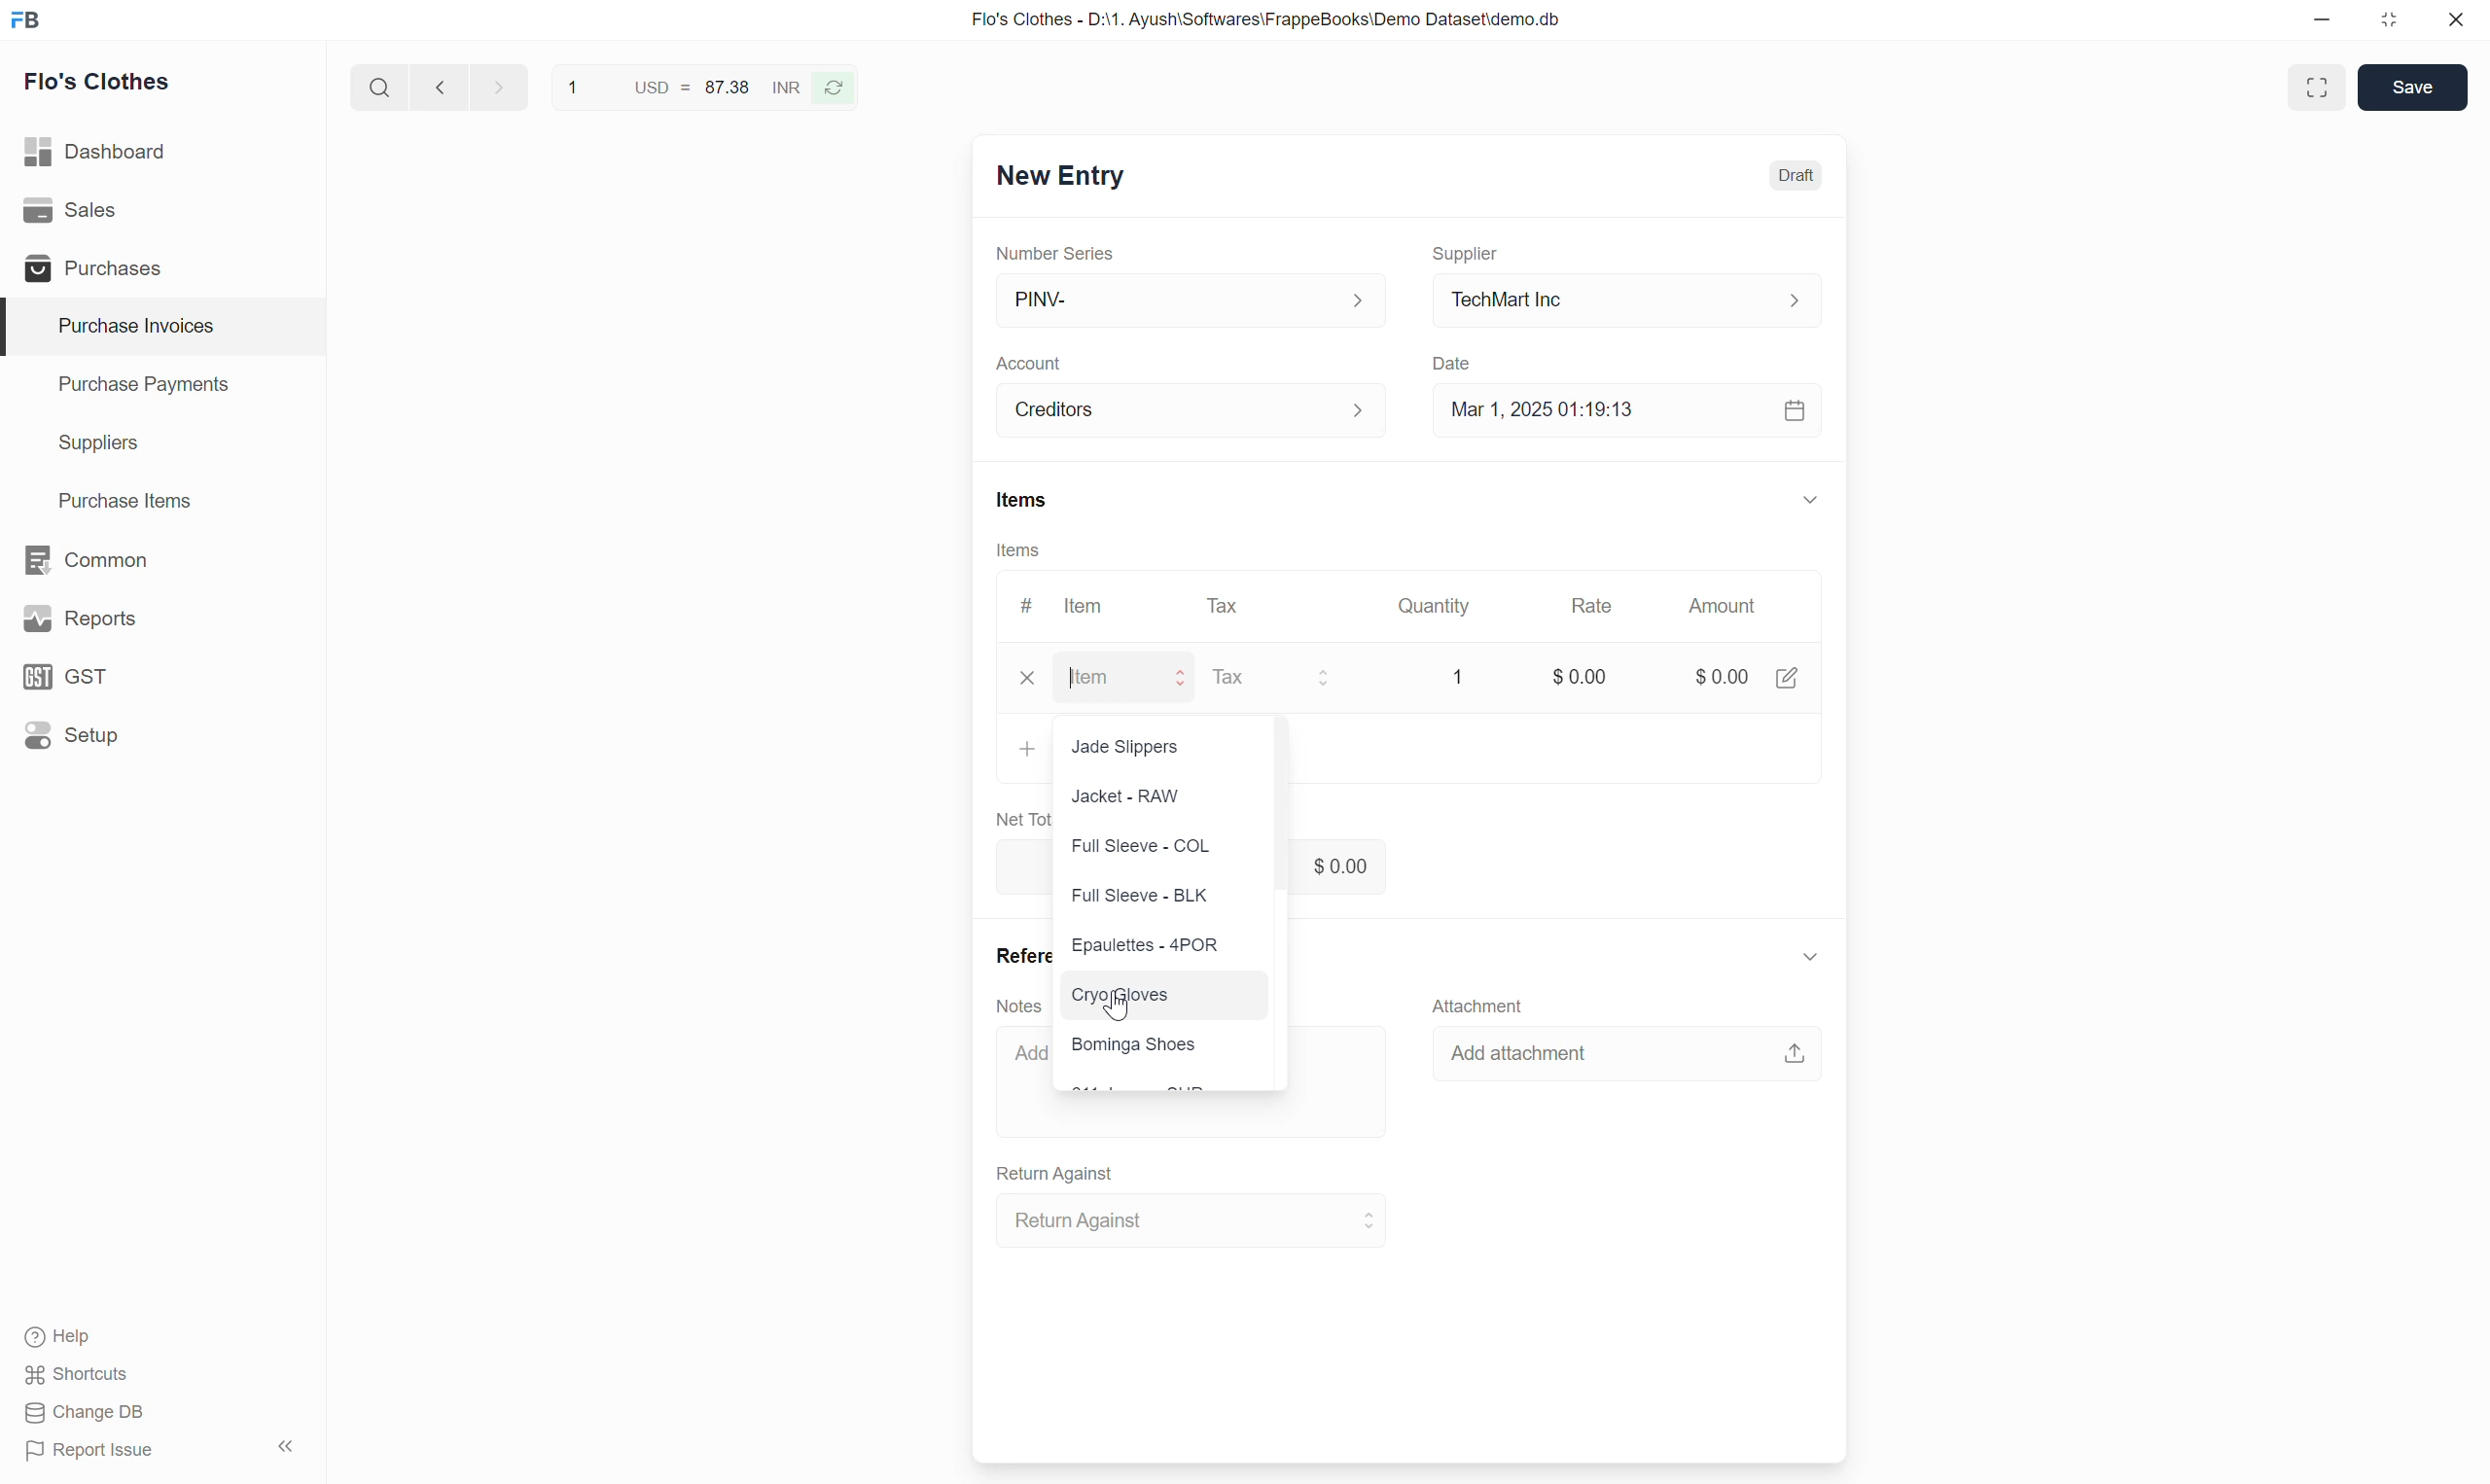 Image resolution: width=2490 pixels, height=1484 pixels. What do you see at coordinates (1571, 677) in the screenshot?
I see `$0.00` at bounding box center [1571, 677].